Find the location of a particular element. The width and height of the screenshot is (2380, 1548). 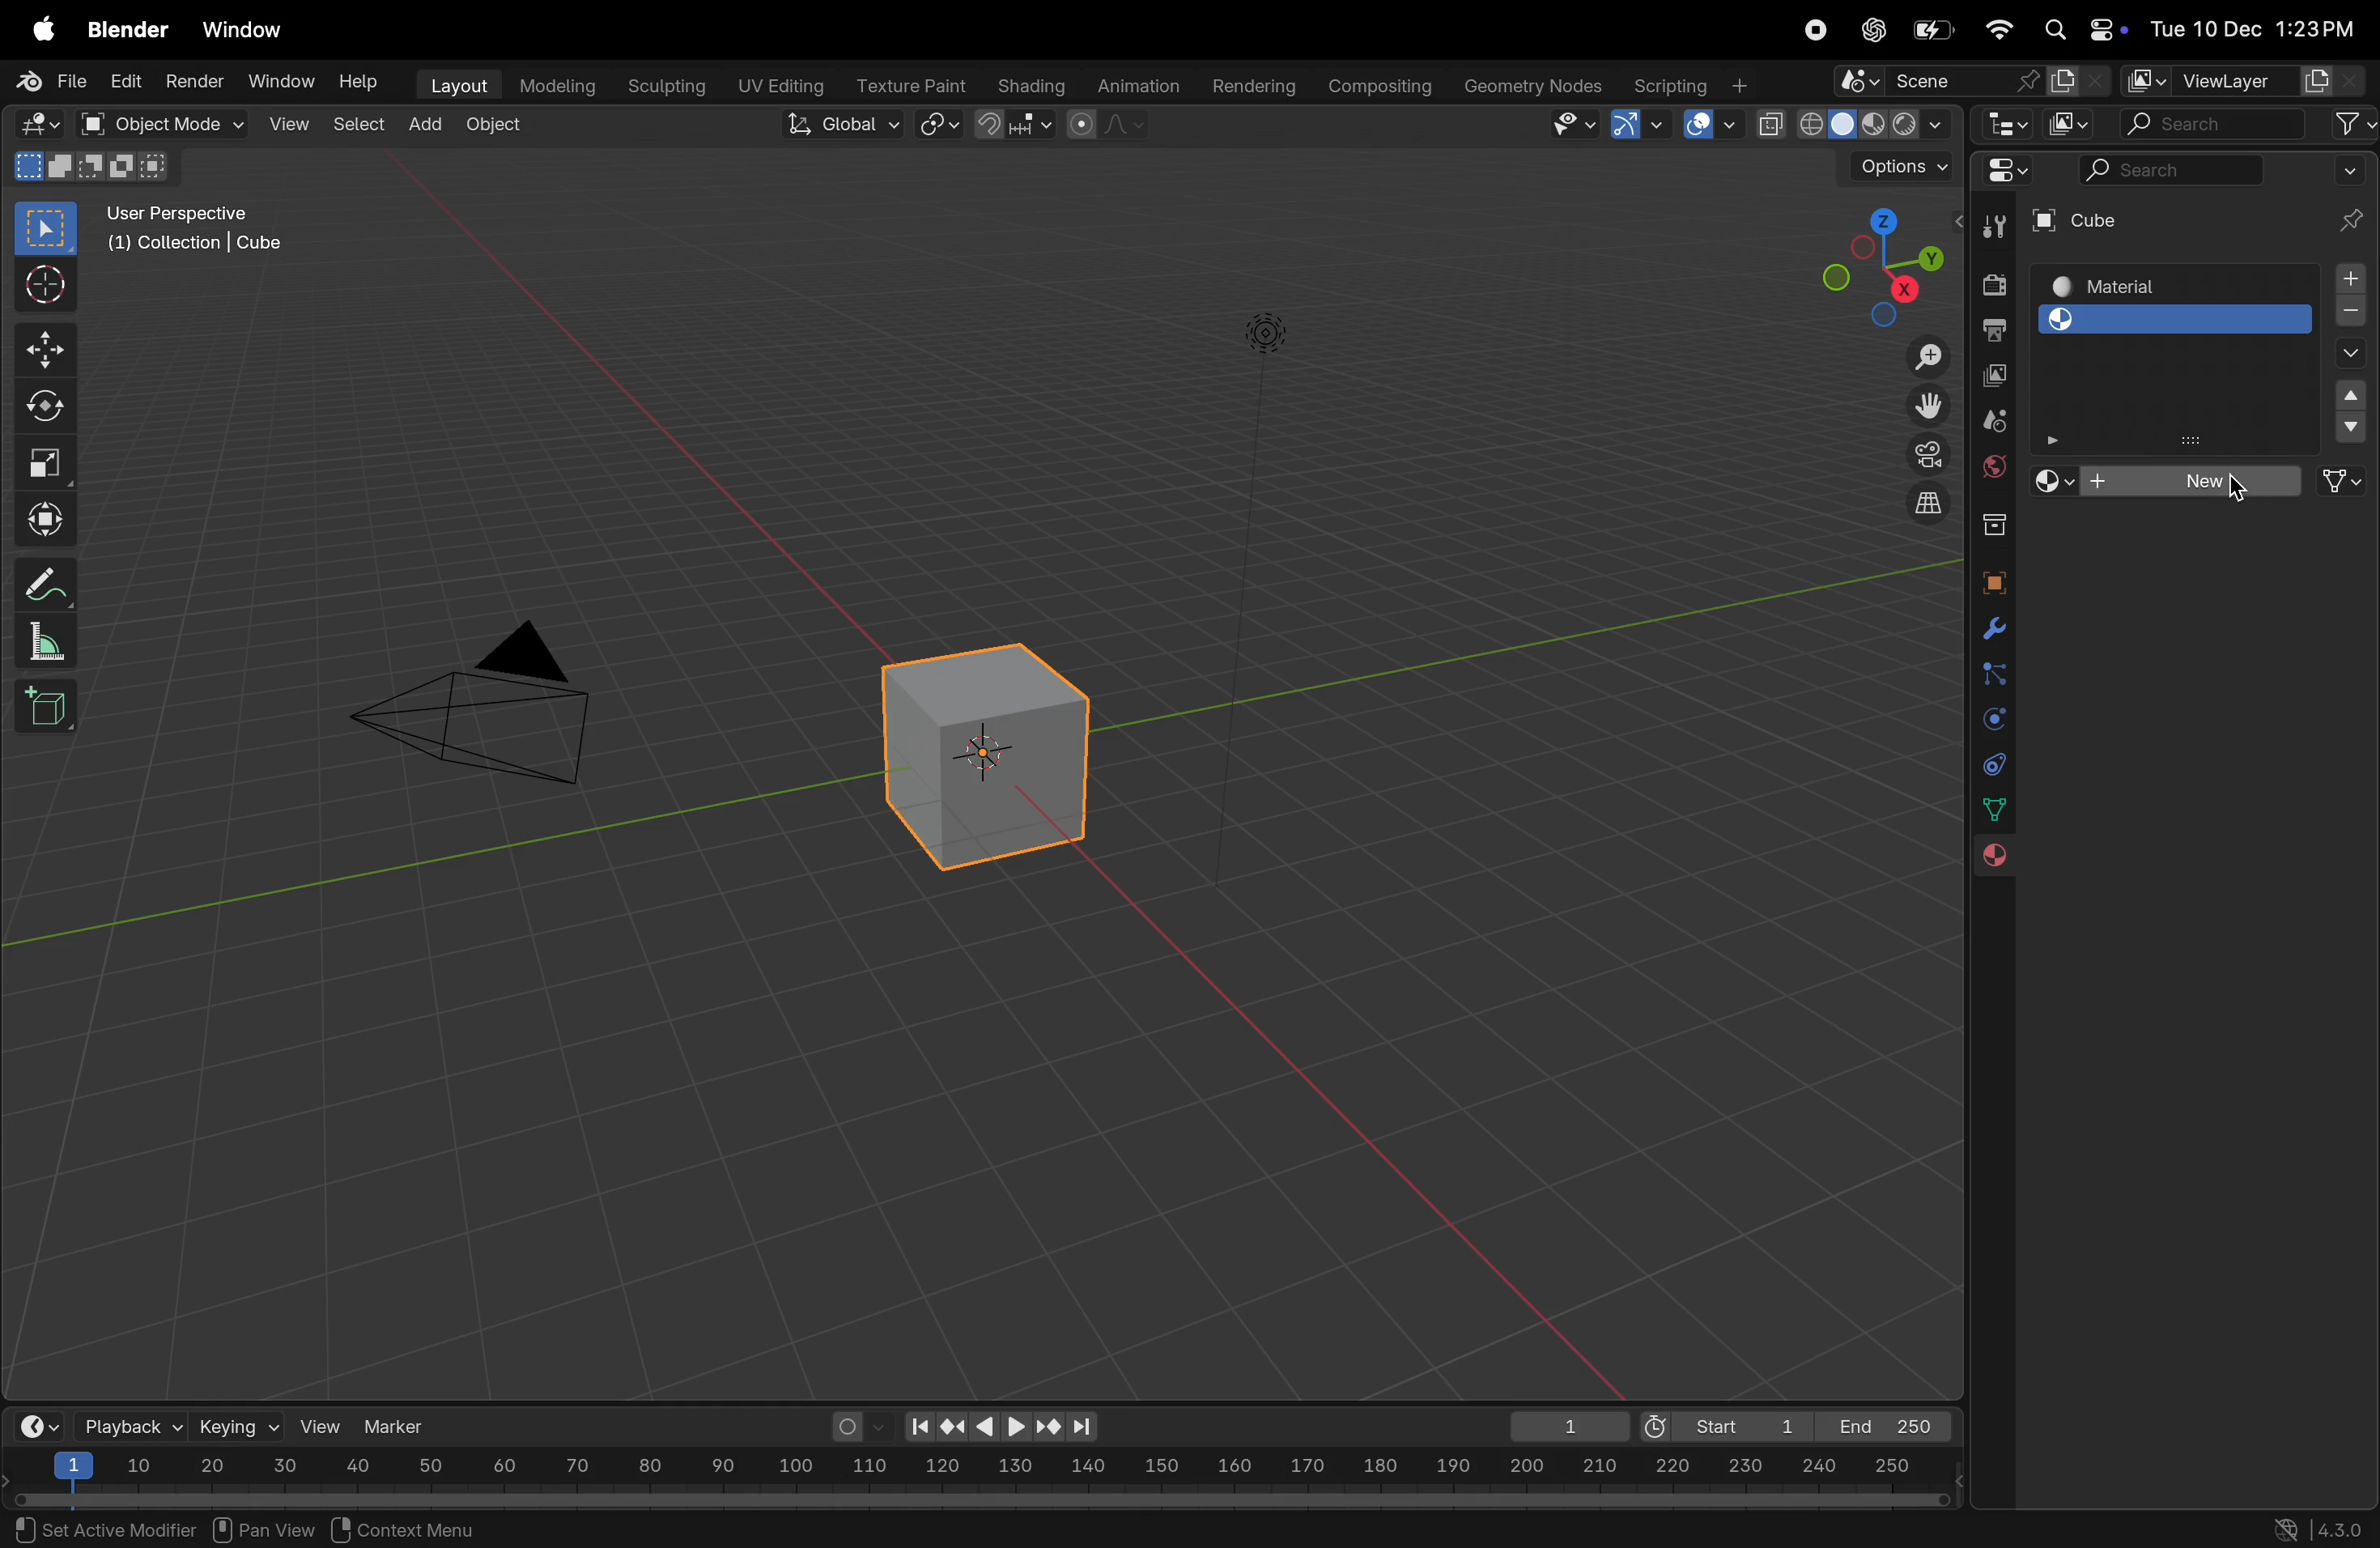

Global is located at coordinates (836, 124).